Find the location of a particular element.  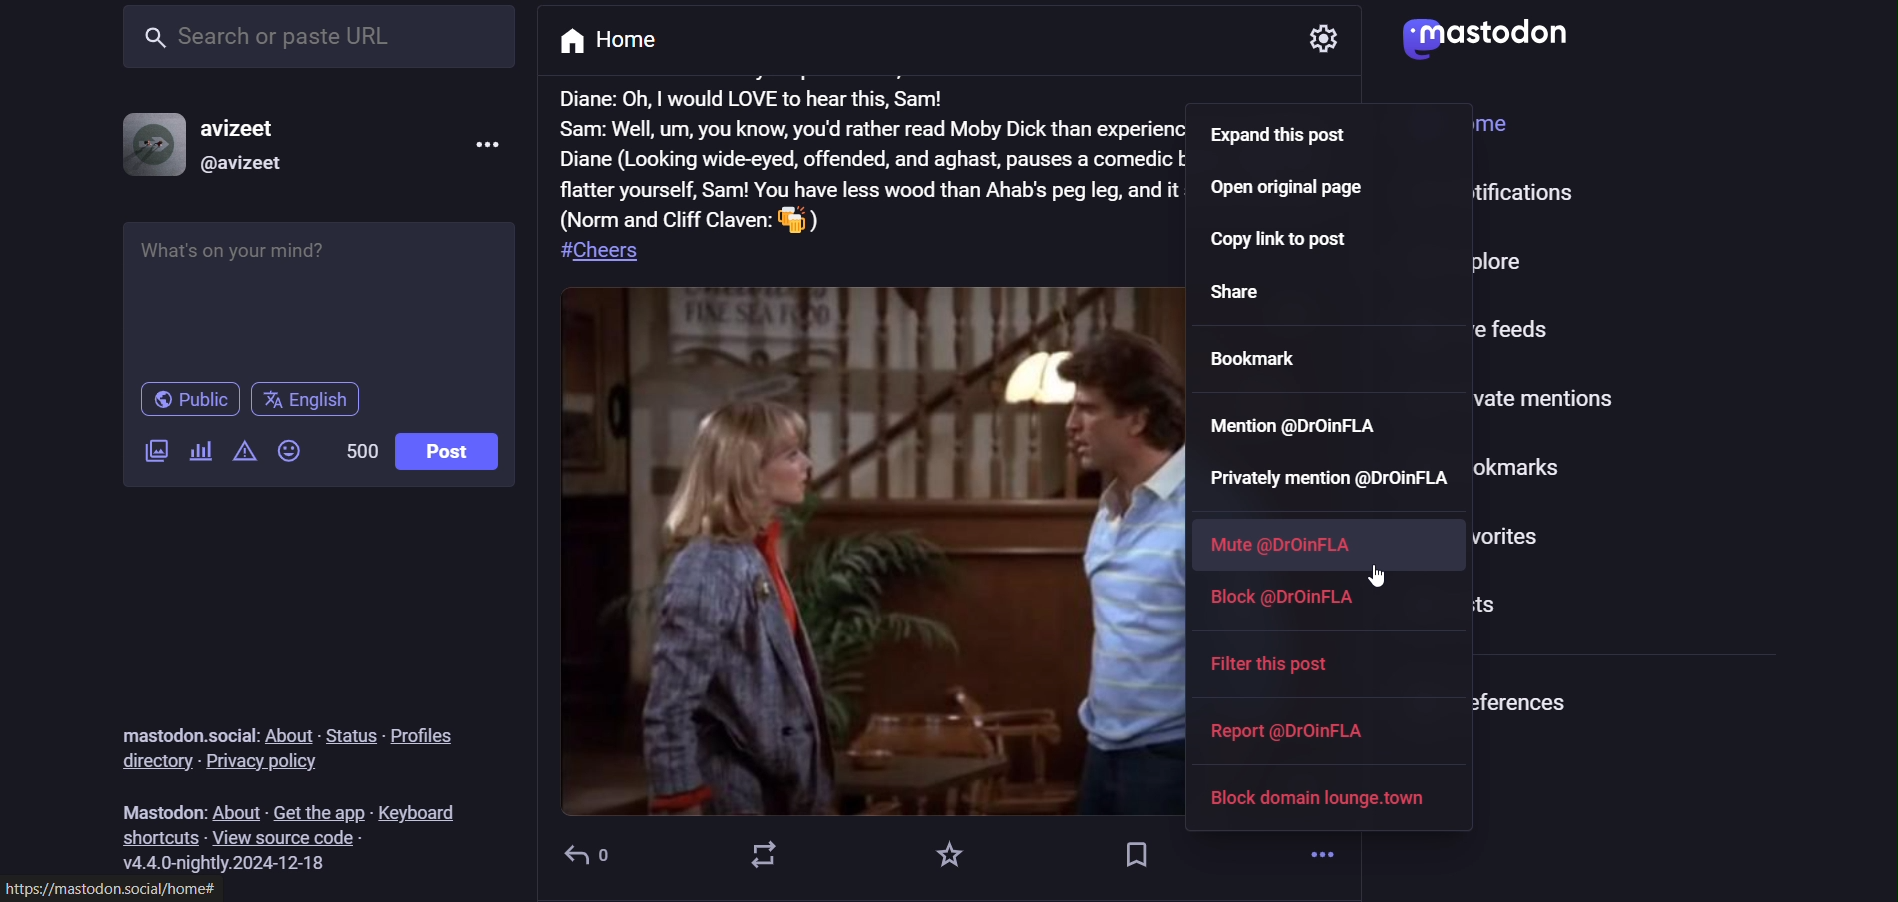

mute user is located at coordinates (1278, 544).